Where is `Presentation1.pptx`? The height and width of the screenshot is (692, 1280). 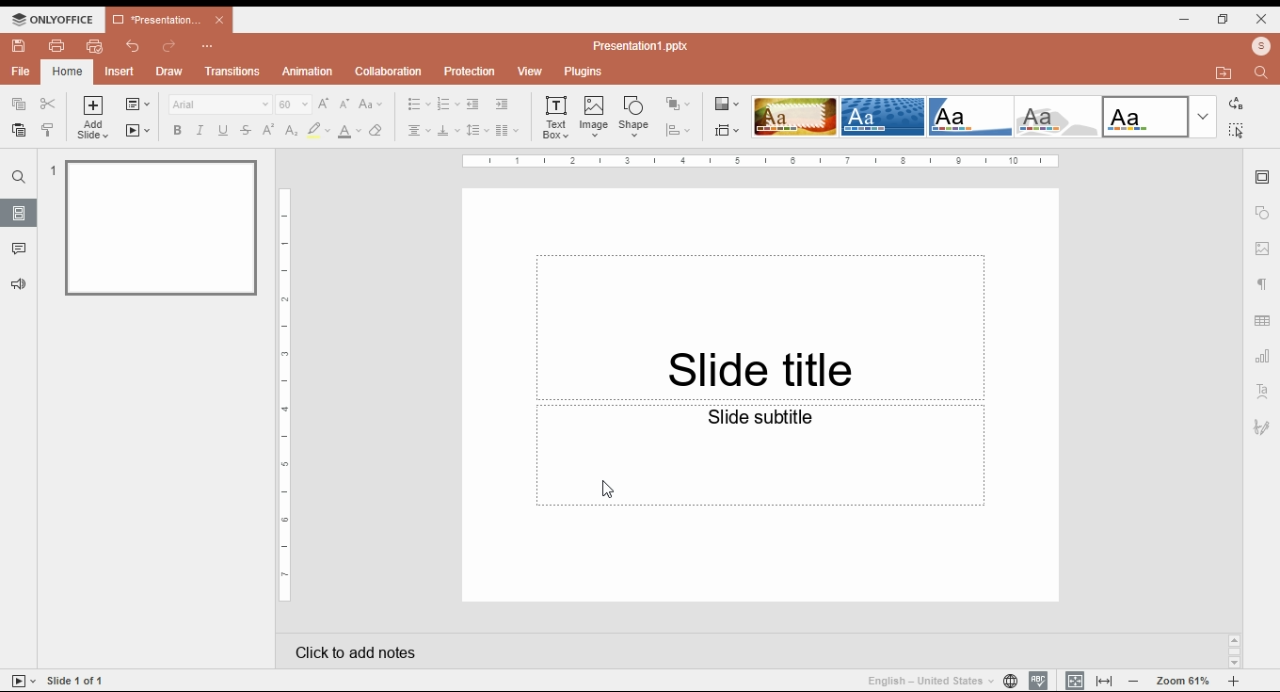 Presentation1.pptx is located at coordinates (644, 45).